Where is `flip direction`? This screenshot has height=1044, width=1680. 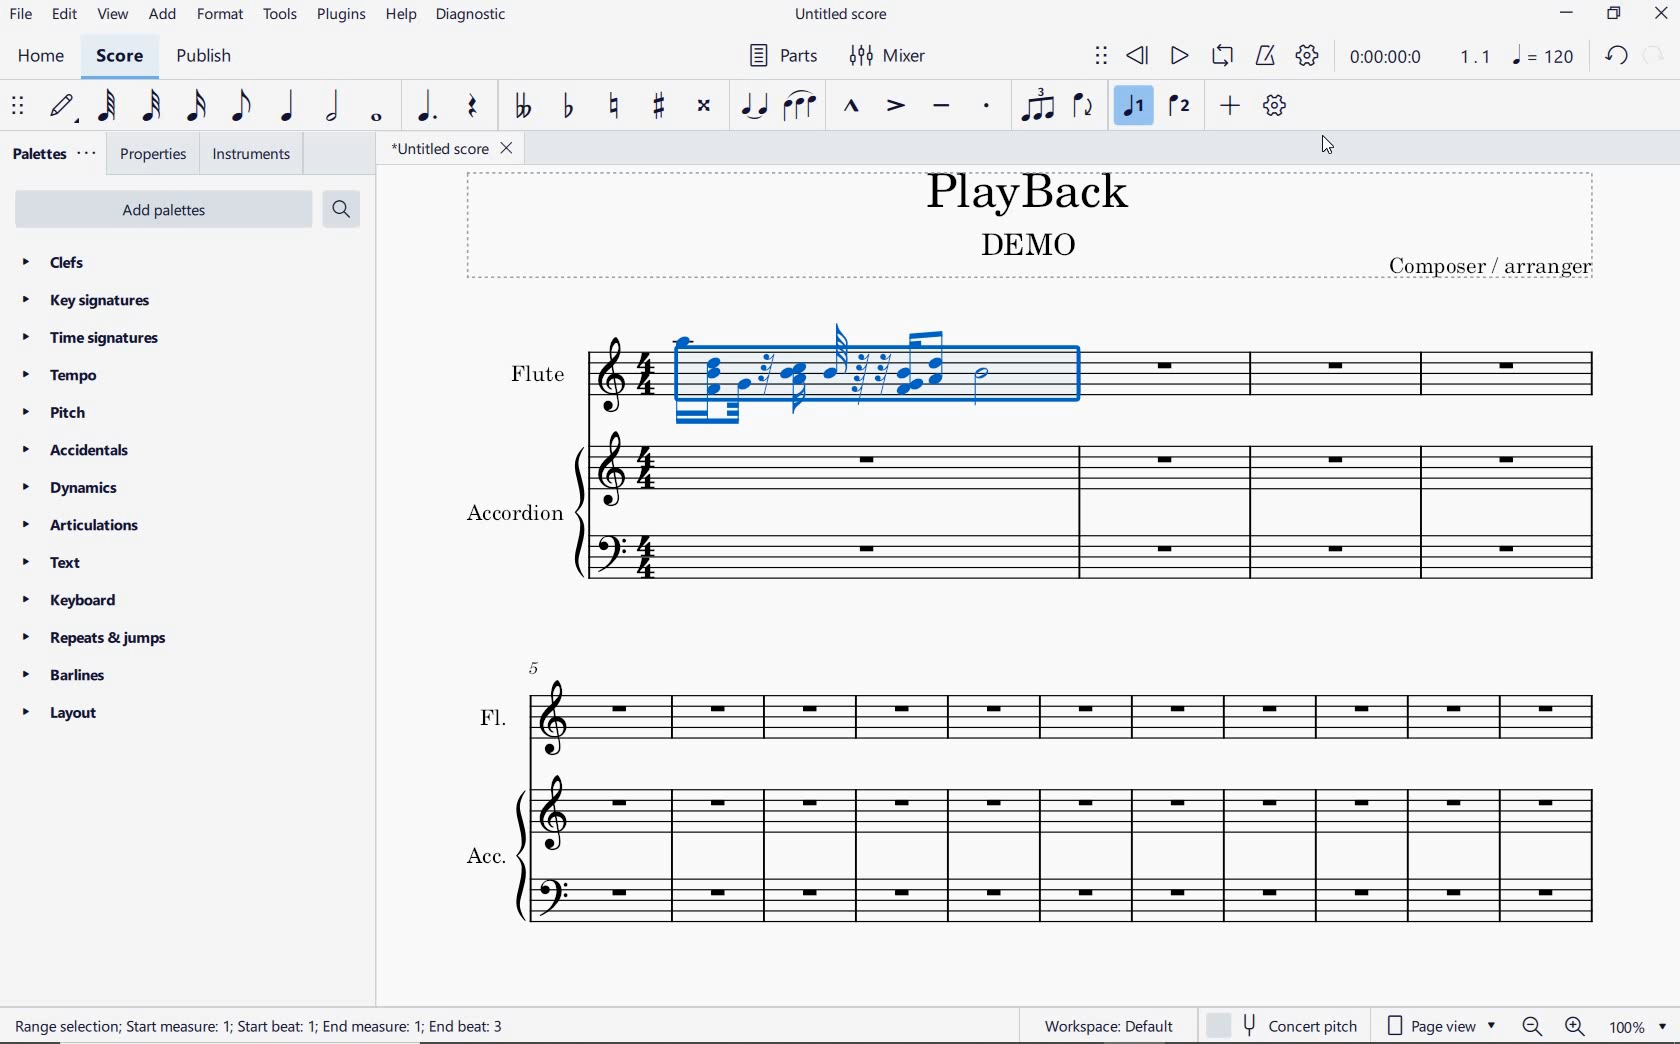
flip direction is located at coordinates (1082, 108).